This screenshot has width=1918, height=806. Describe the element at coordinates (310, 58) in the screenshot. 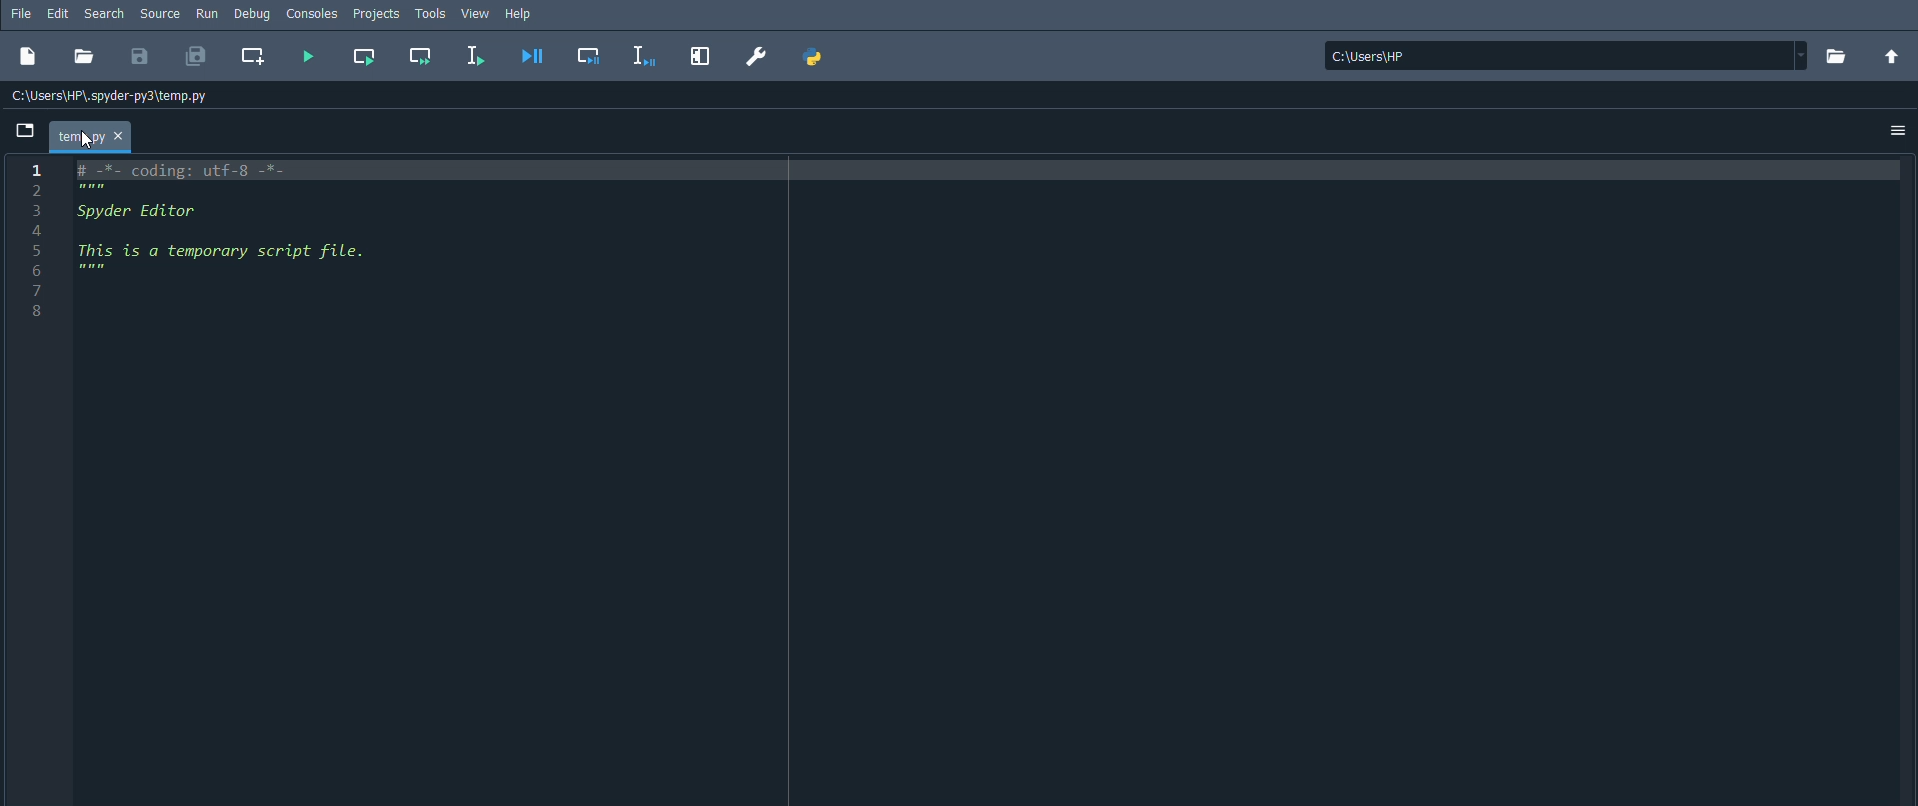

I see `Run file` at that location.